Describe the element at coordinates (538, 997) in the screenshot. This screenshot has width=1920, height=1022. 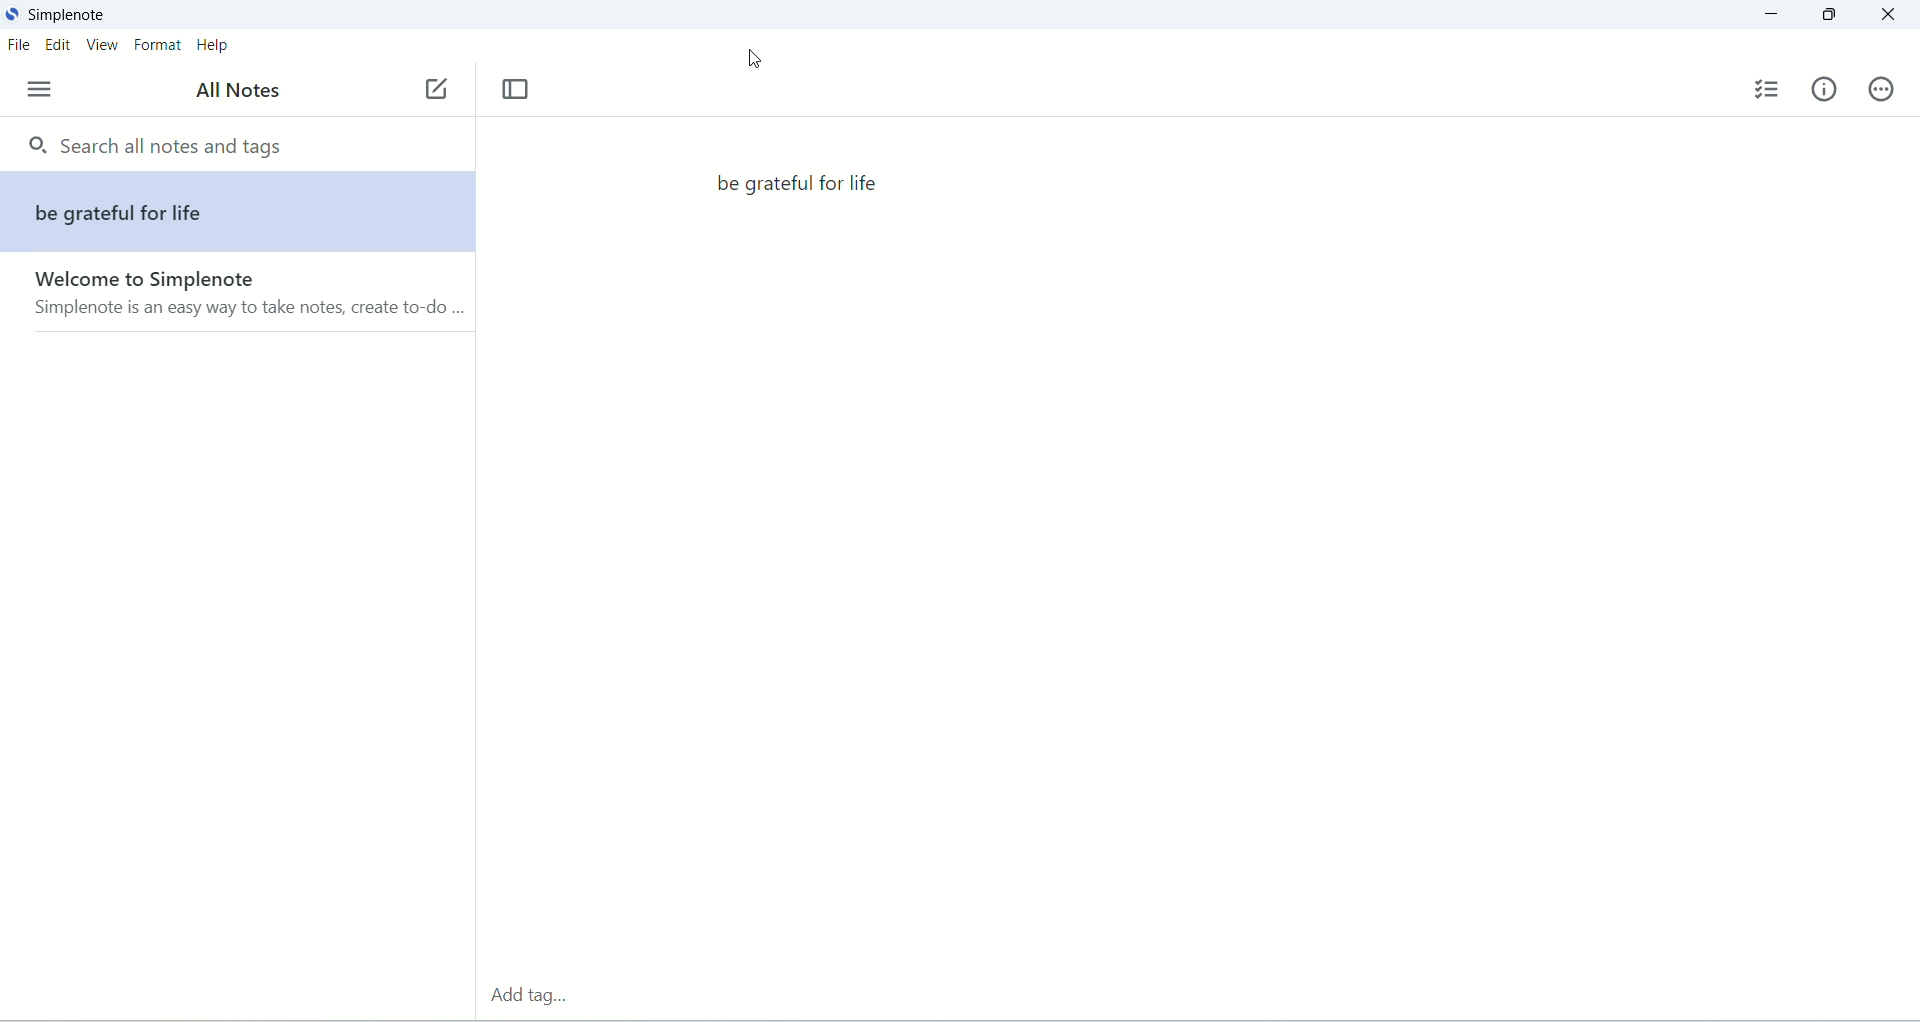
I see `add tag` at that location.